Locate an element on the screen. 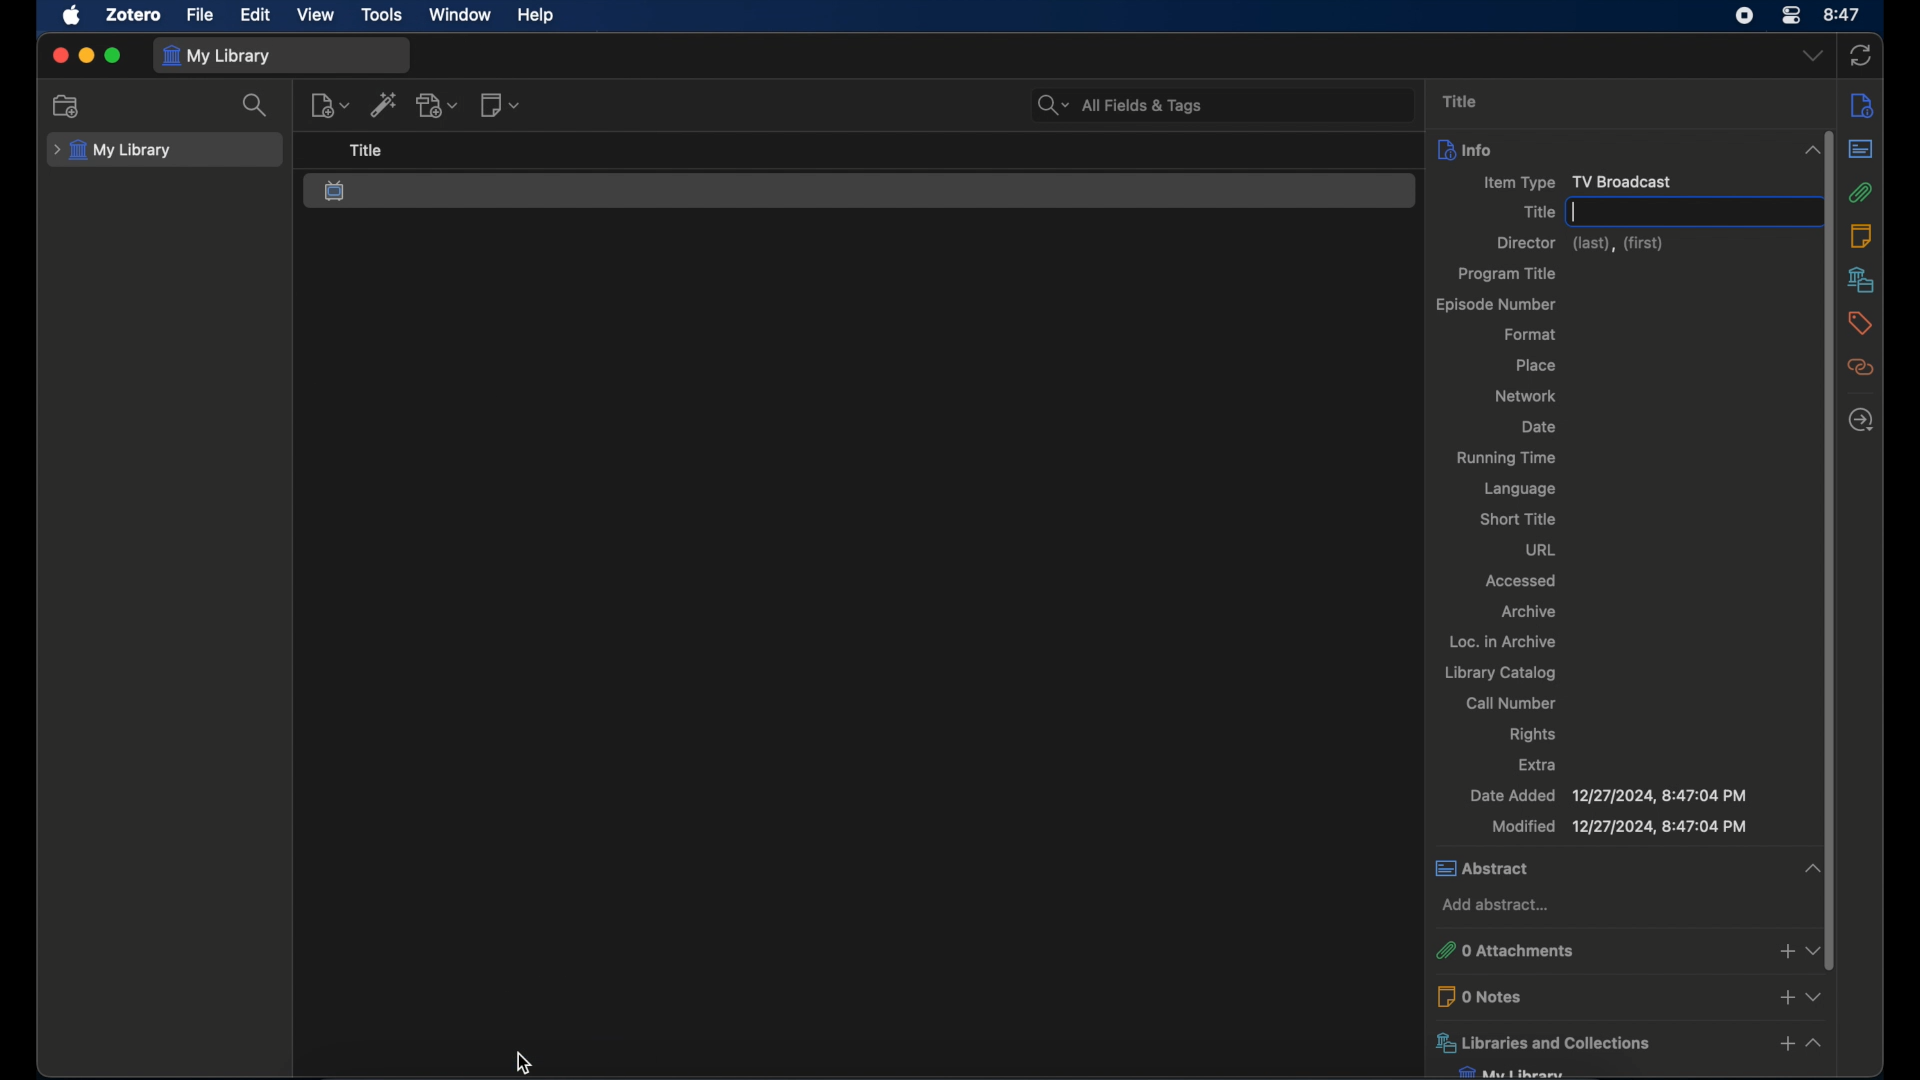  vertical scrollbar is located at coordinates (1828, 624).